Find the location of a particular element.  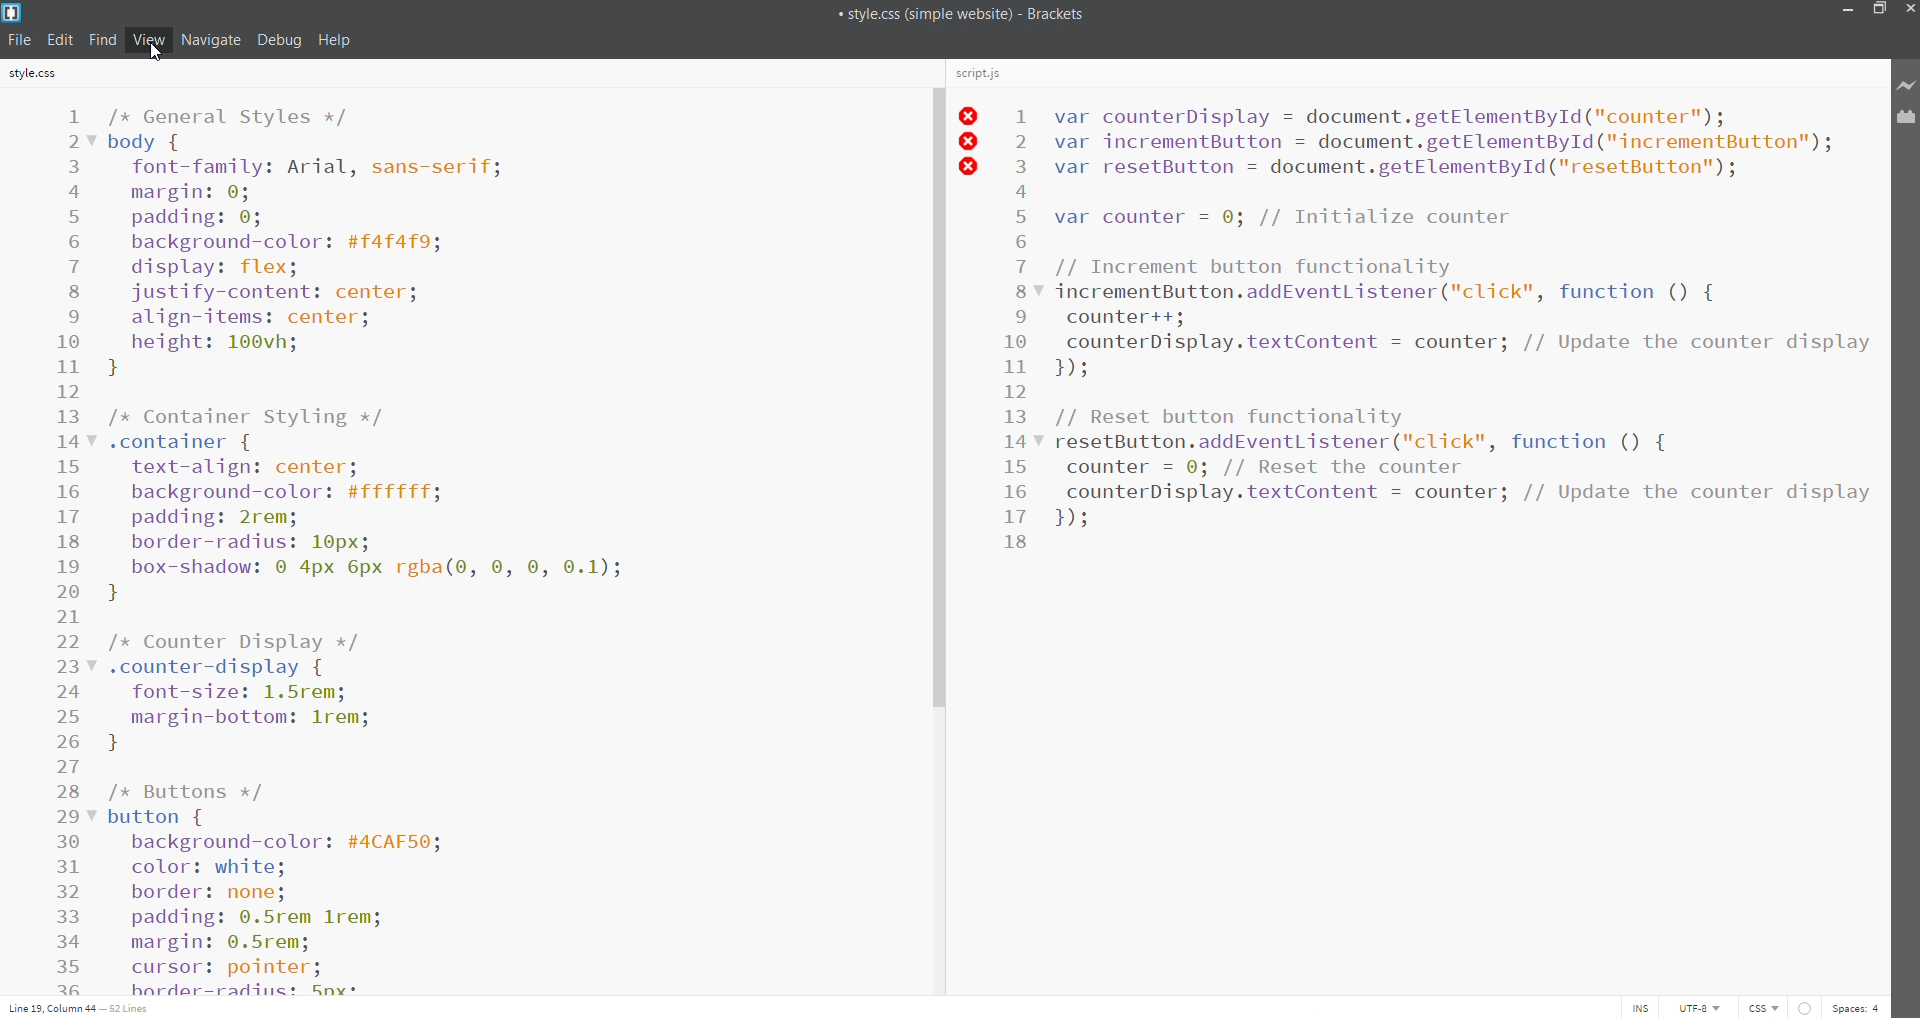

error is located at coordinates (1803, 1006).